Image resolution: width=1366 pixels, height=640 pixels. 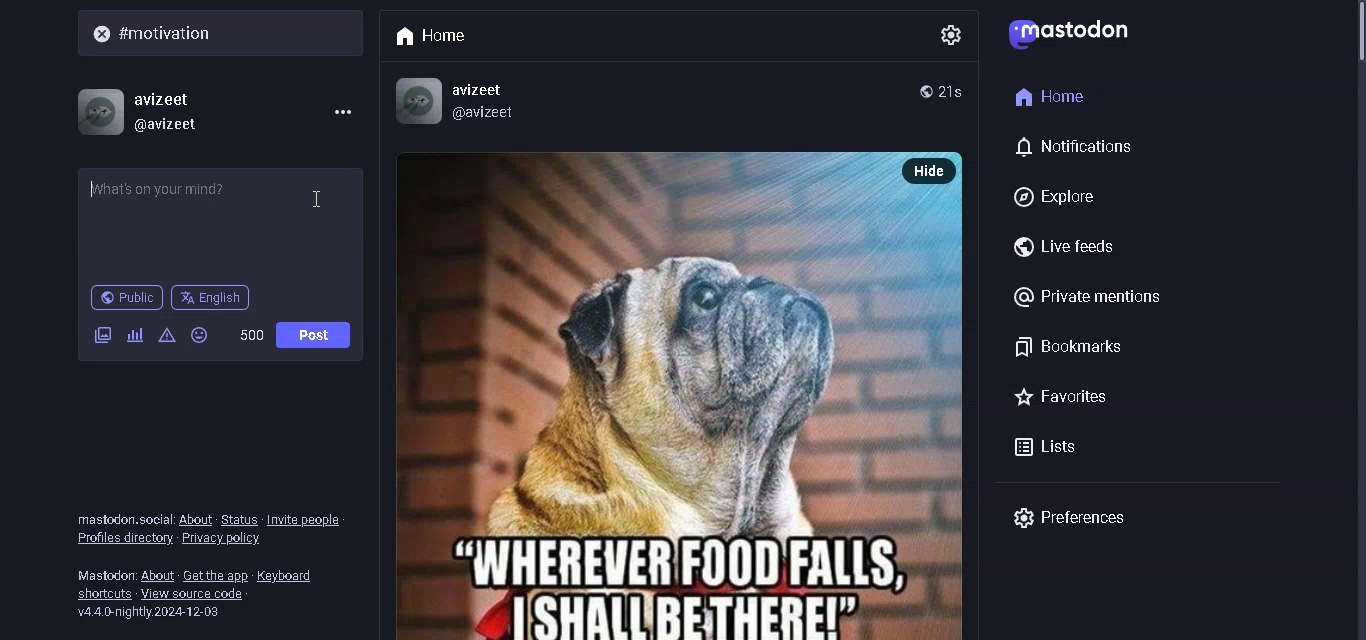 I want to click on @username, so click(x=175, y=126).